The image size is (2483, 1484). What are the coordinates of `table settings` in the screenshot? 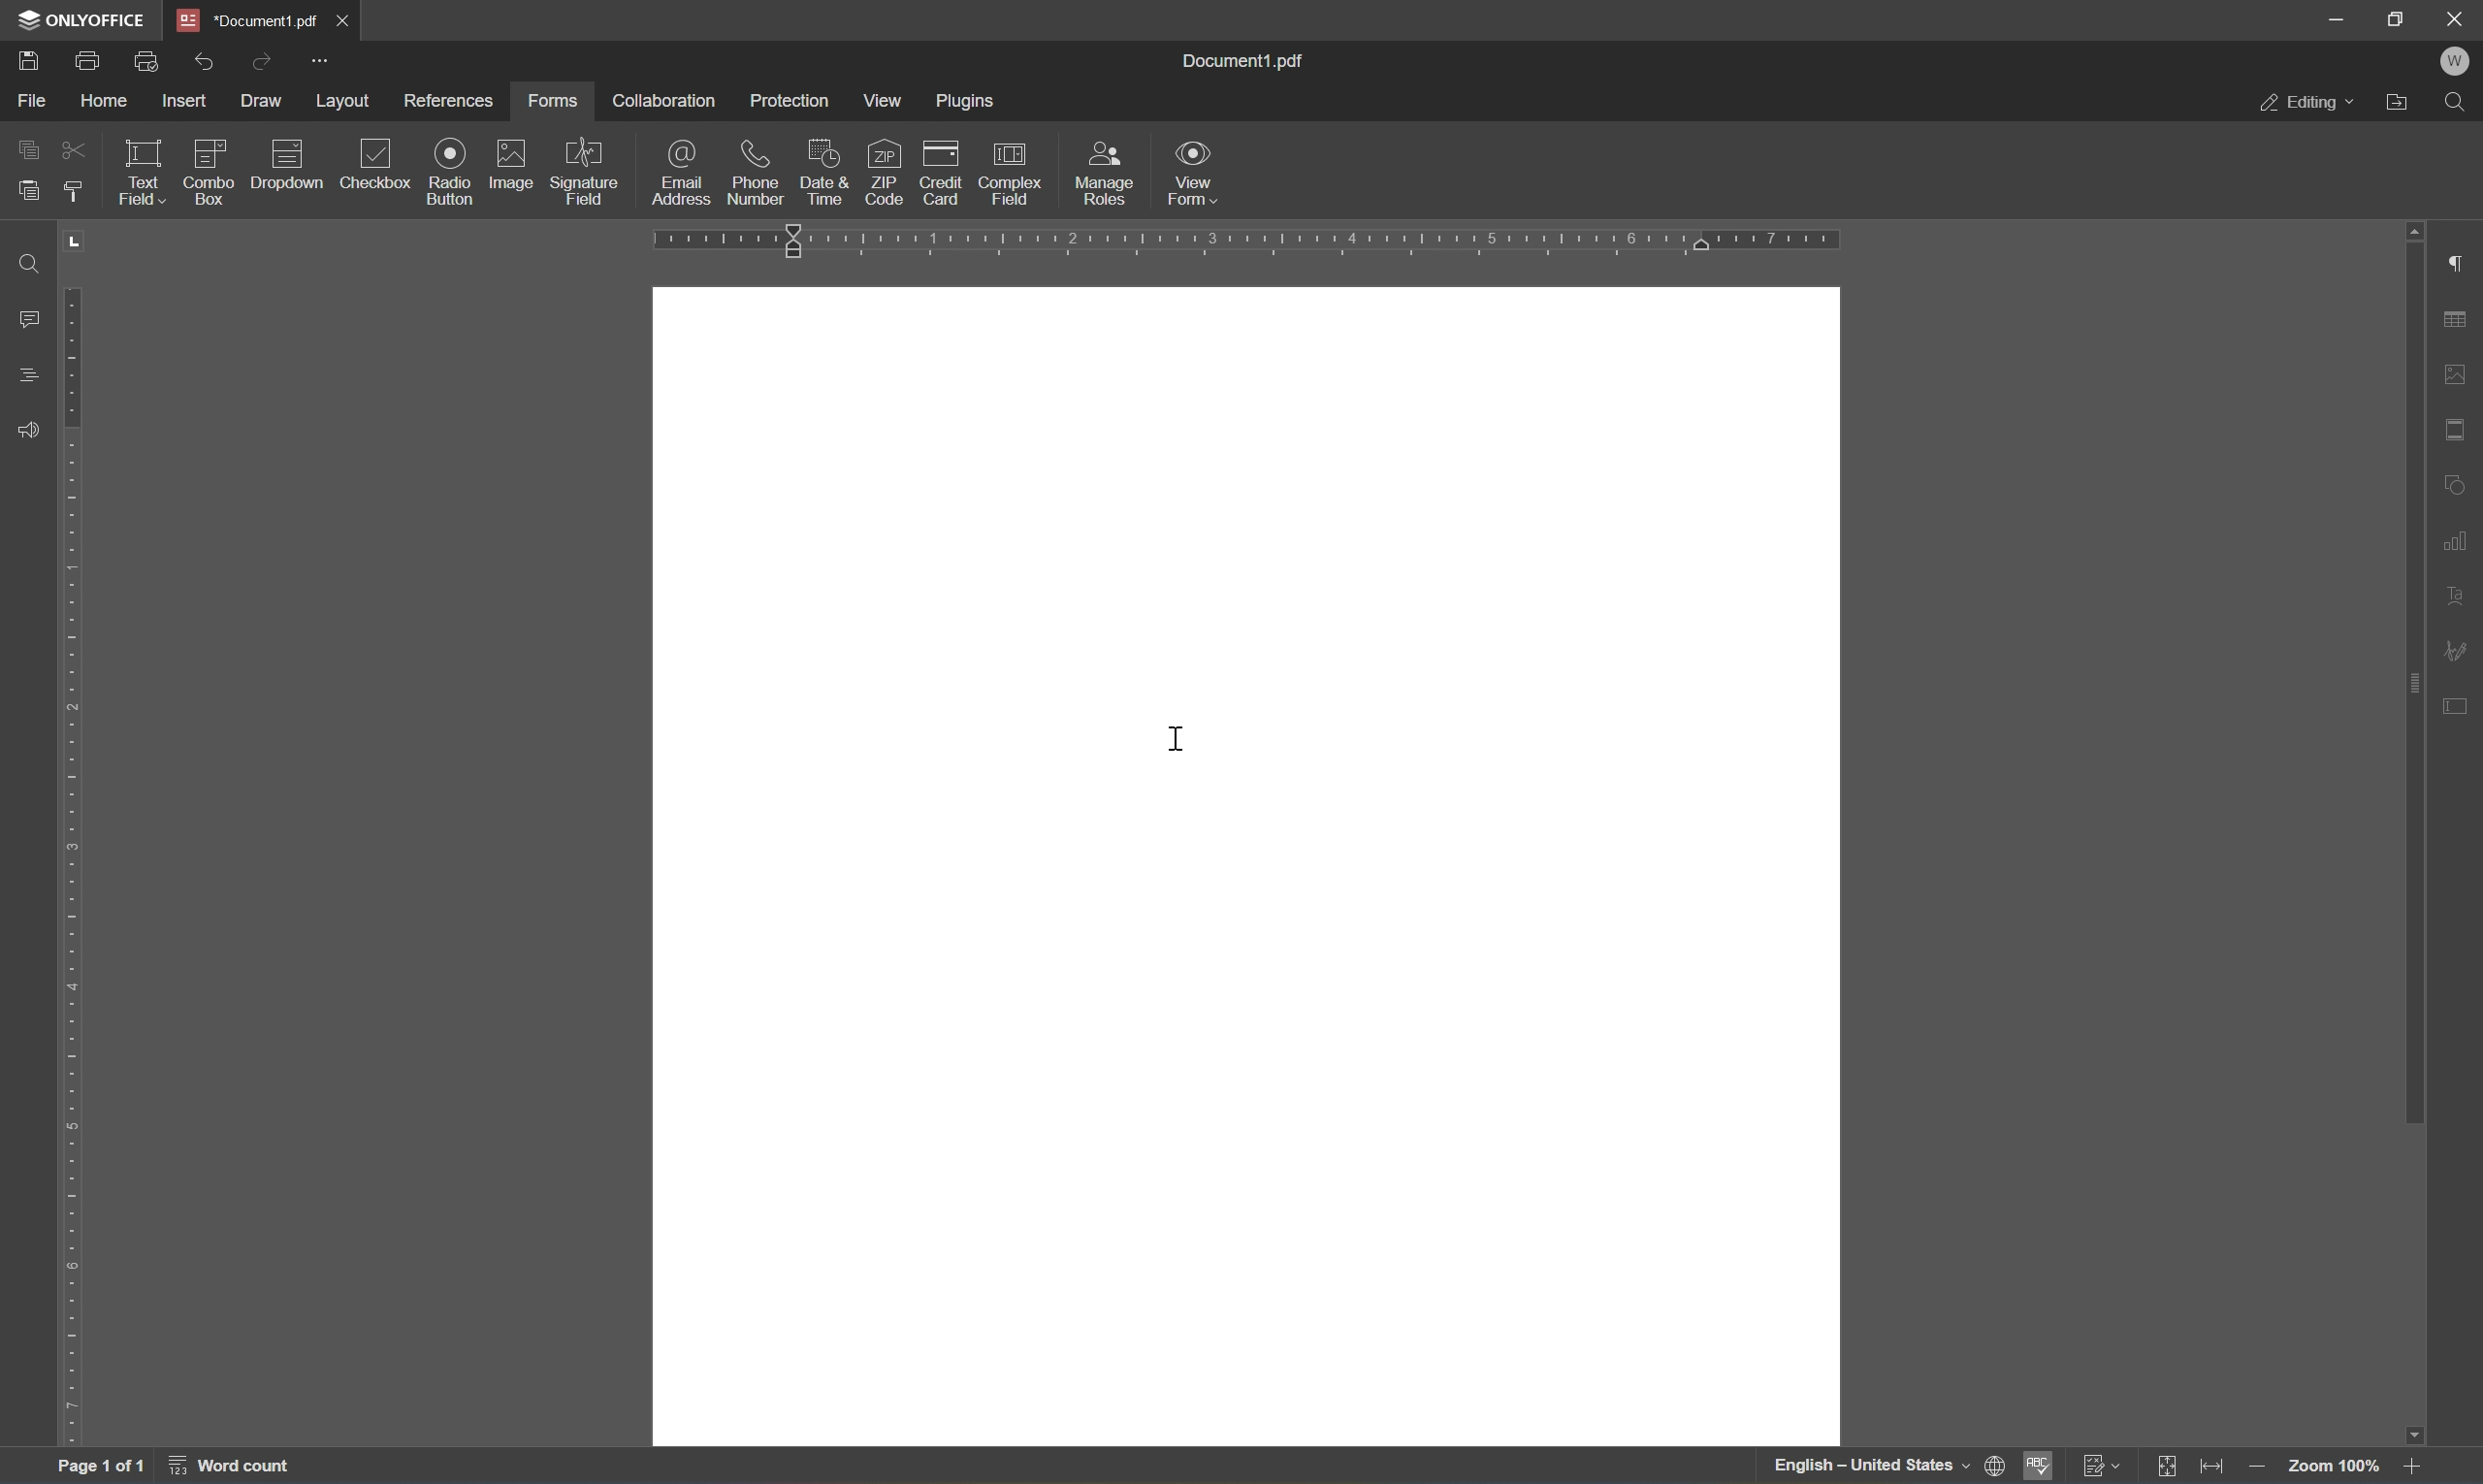 It's located at (2459, 317).